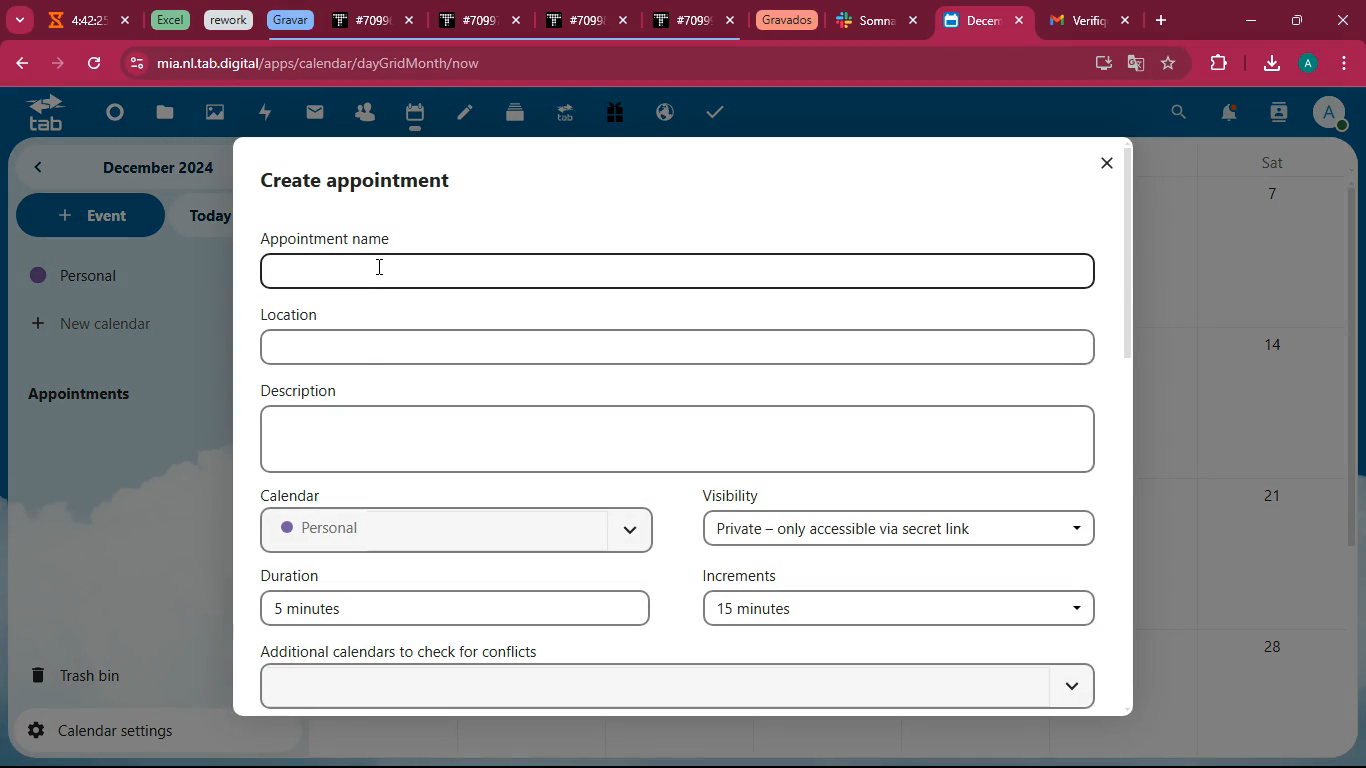 Image resolution: width=1366 pixels, height=768 pixels. What do you see at coordinates (1329, 112) in the screenshot?
I see `profile` at bounding box center [1329, 112].